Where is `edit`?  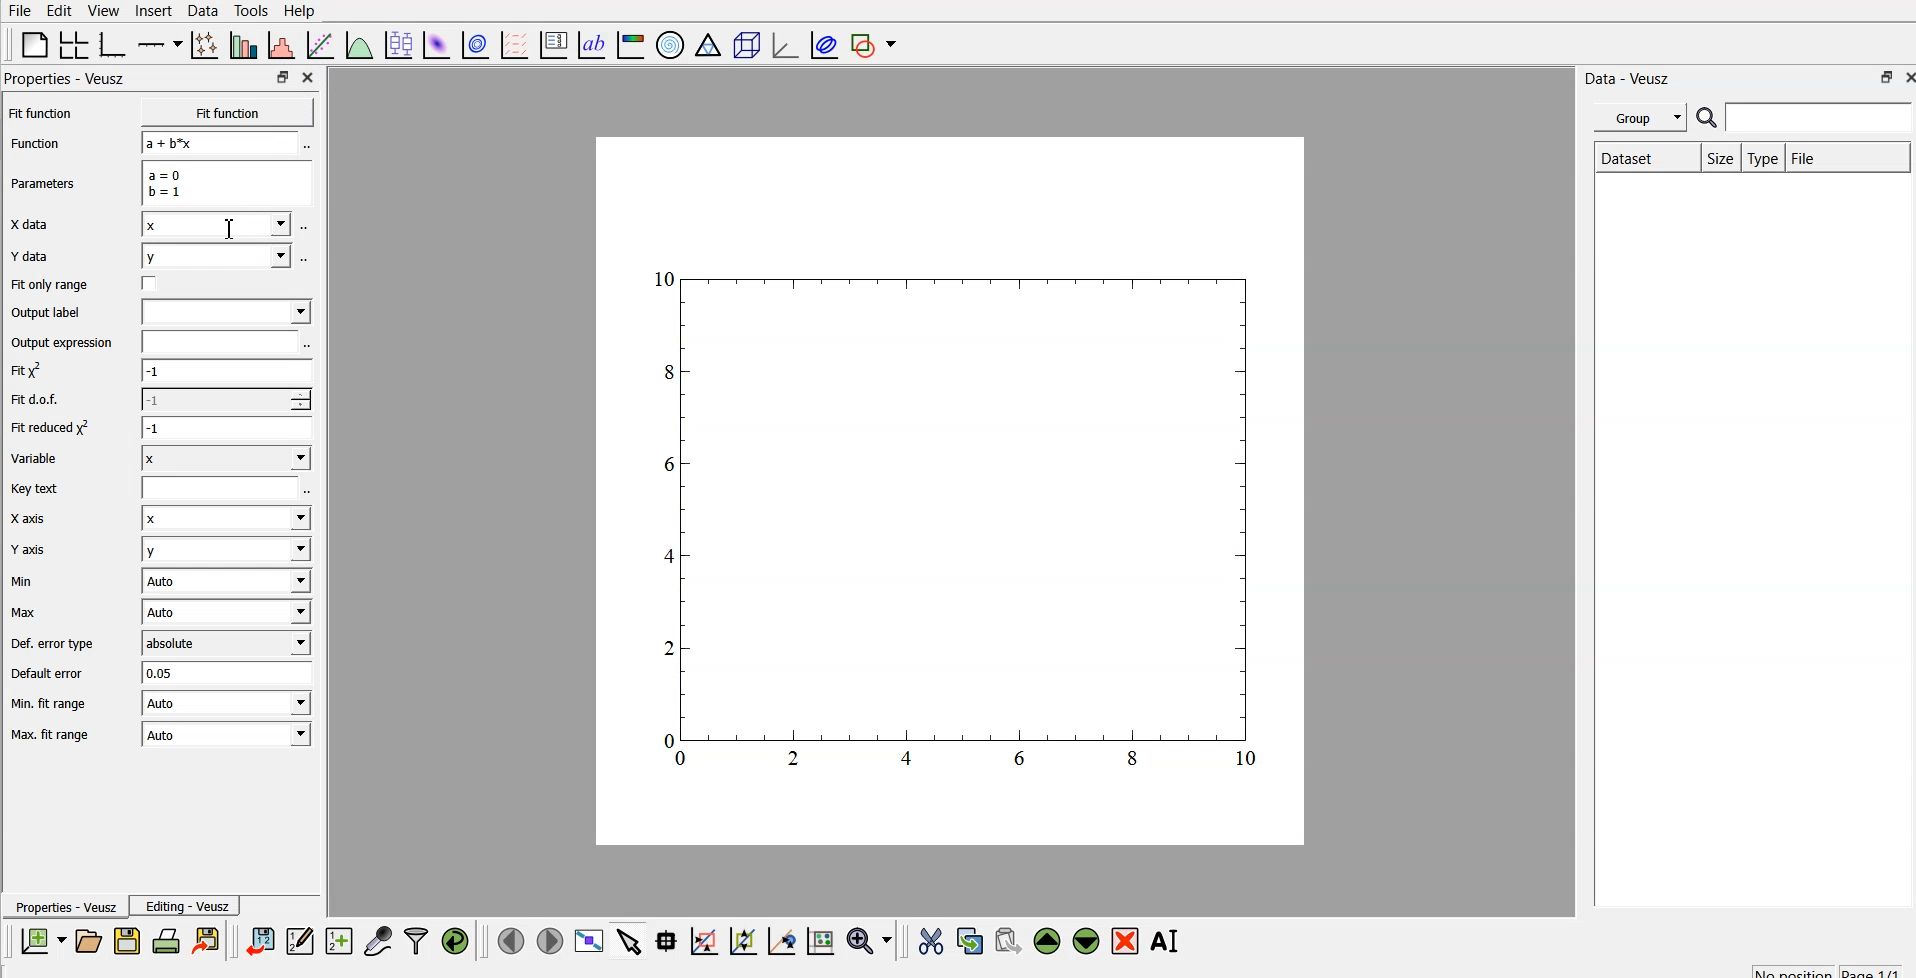 edit is located at coordinates (56, 10).